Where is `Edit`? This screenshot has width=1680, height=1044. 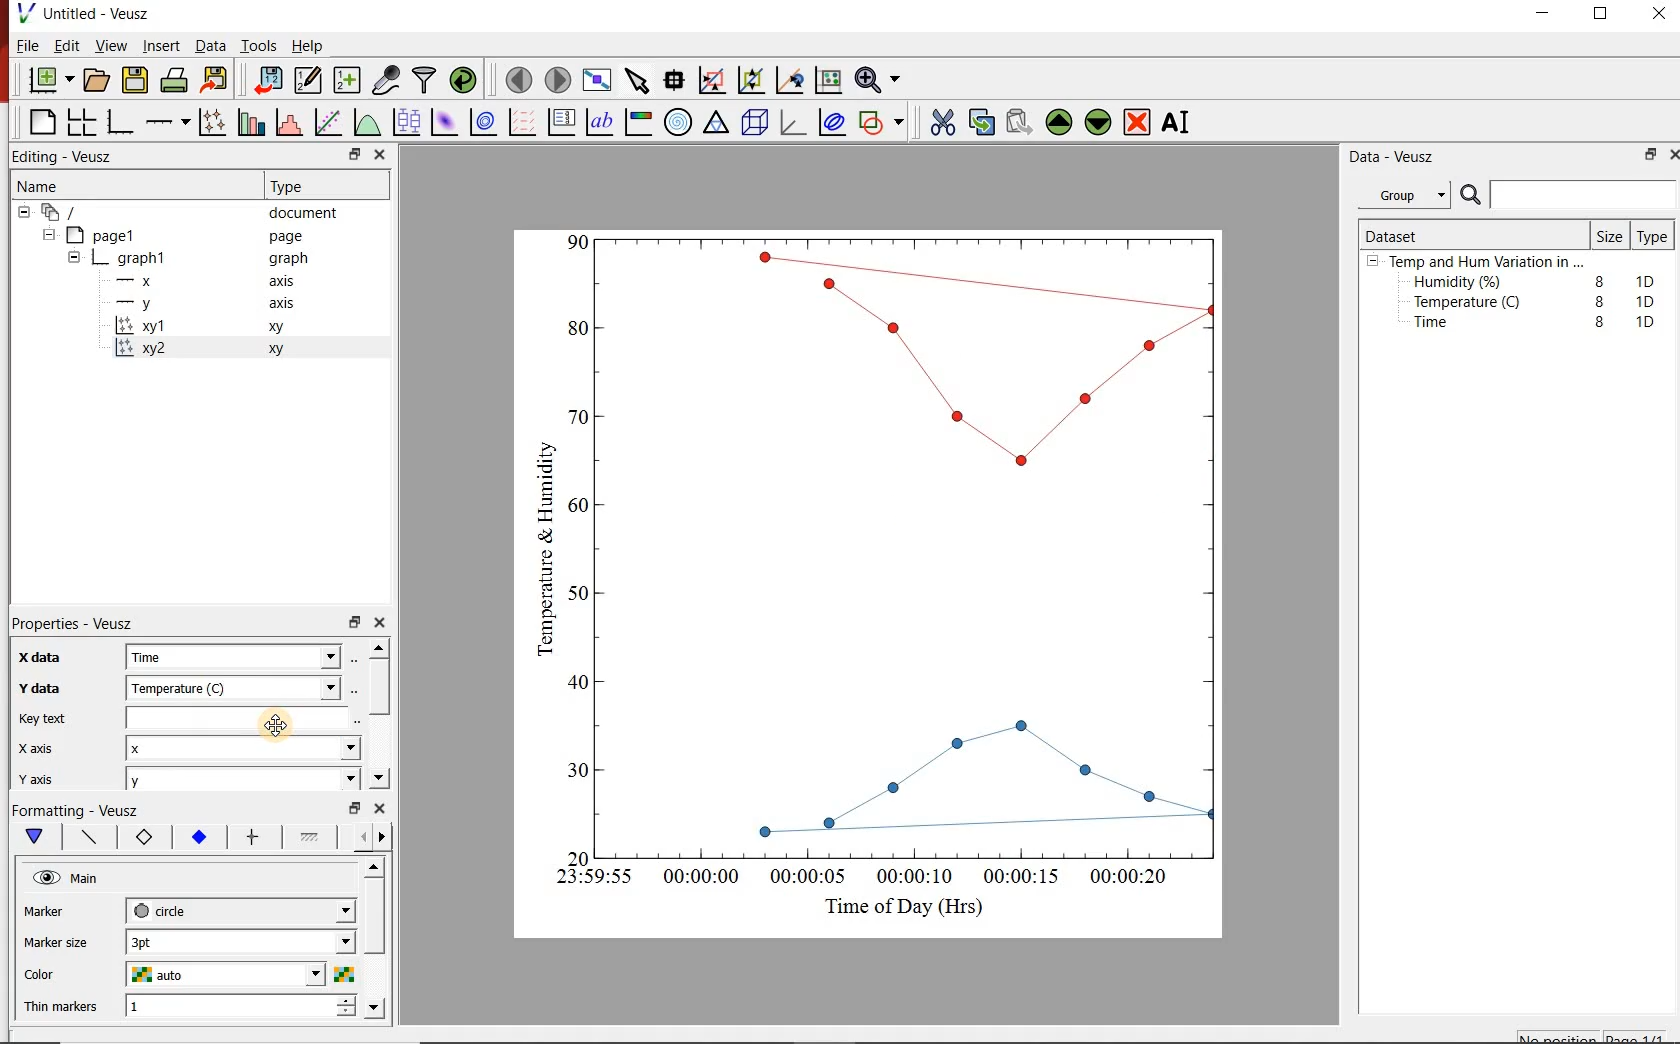 Edit is located at coordinates (67, 48).